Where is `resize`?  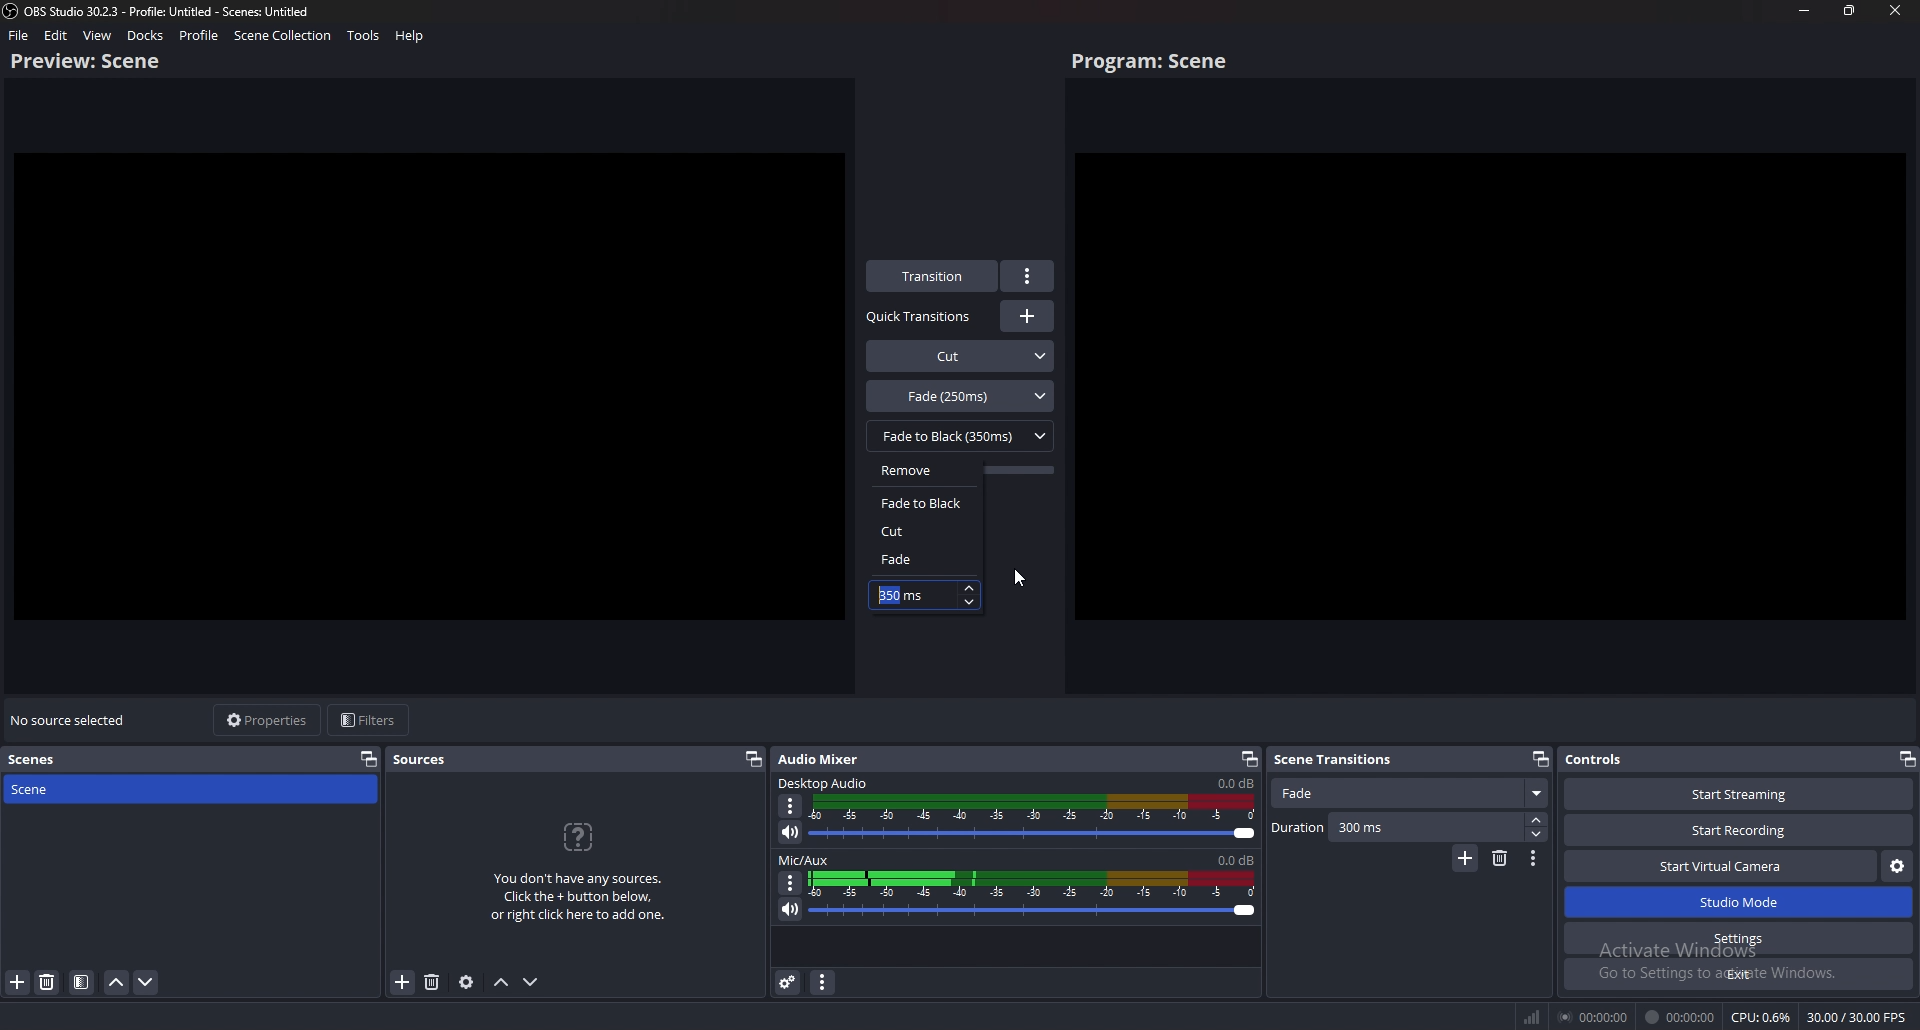 resize is located at coordinates (1850, 10).